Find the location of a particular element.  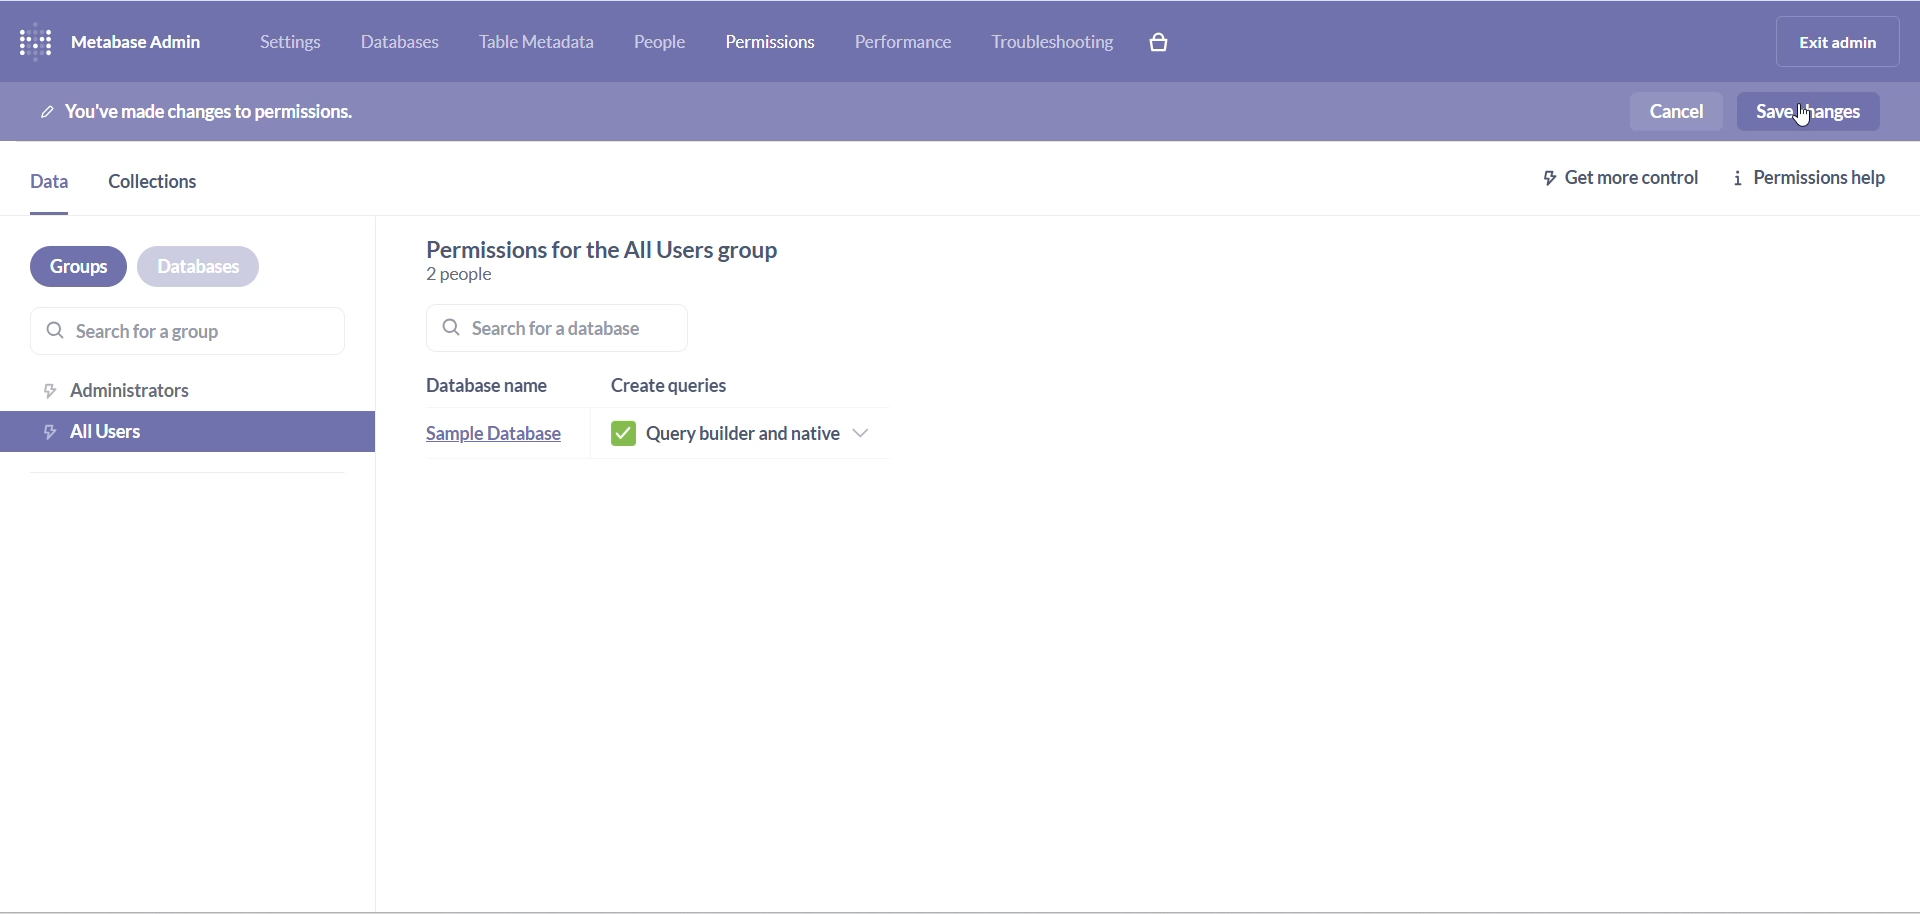

groups is located at coordinates (67, 266).